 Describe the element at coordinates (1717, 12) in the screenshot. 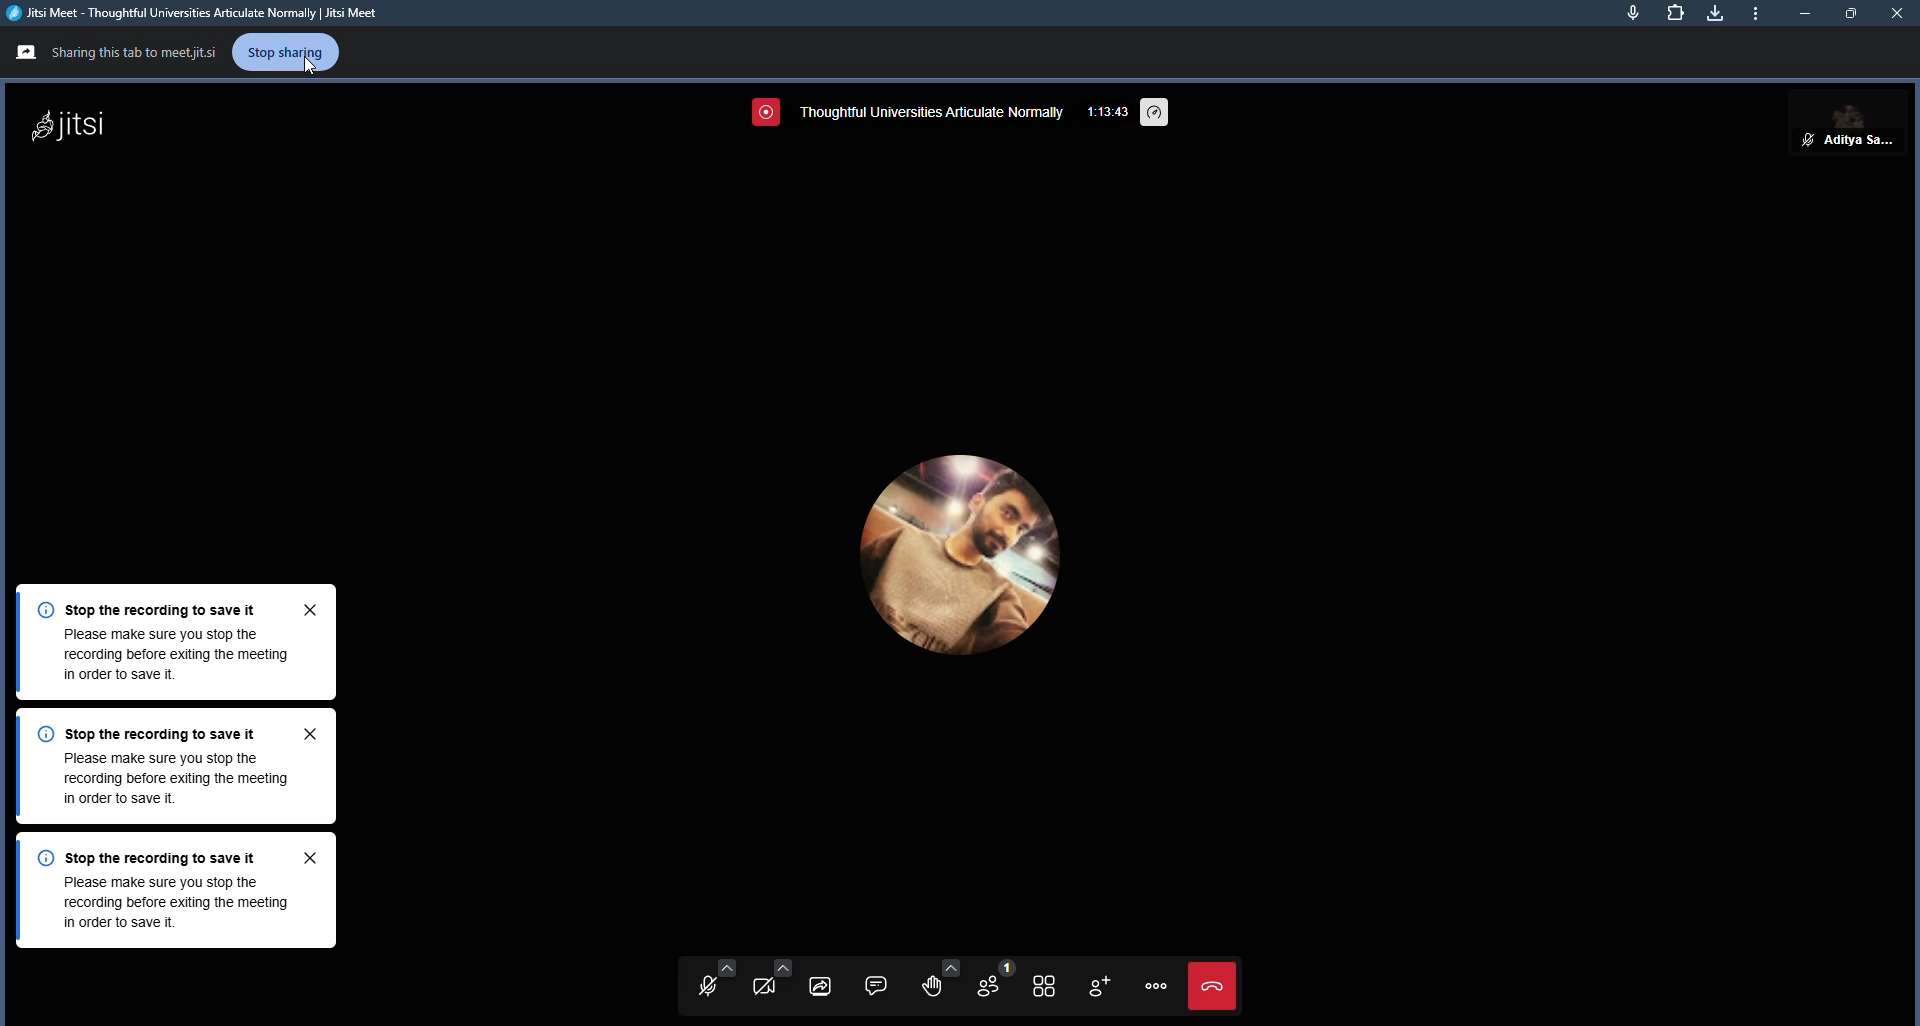

I see `downloads` at that location.